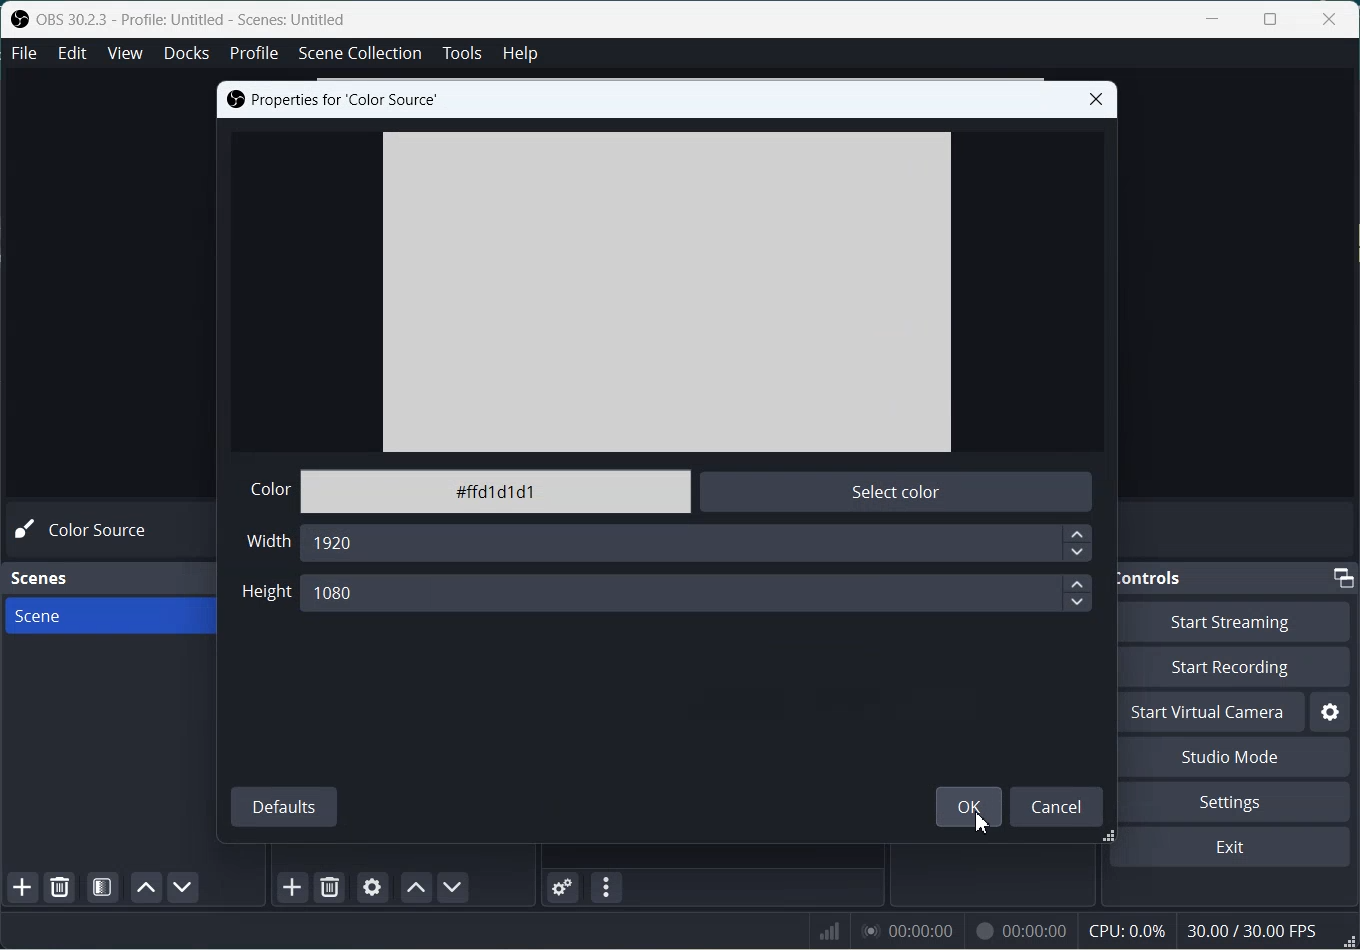  I want to click on Exit, so click(1240, 847).